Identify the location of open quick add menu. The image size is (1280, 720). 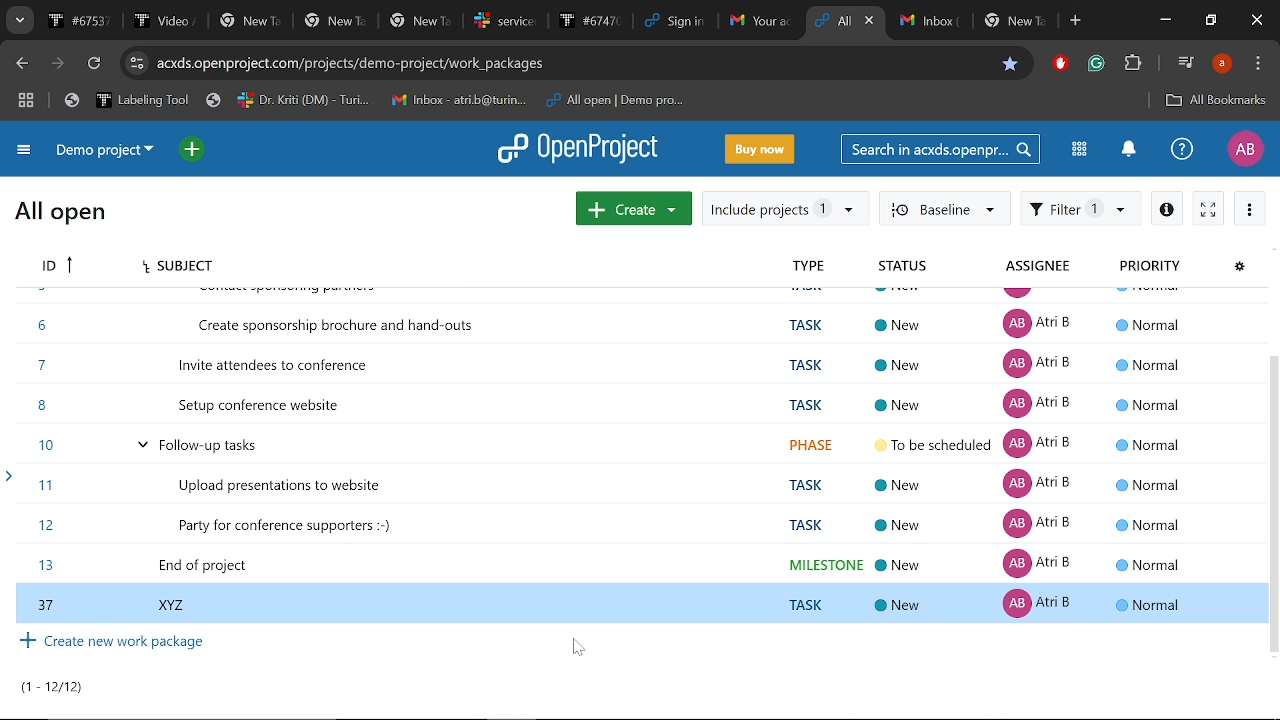
(192, 149).